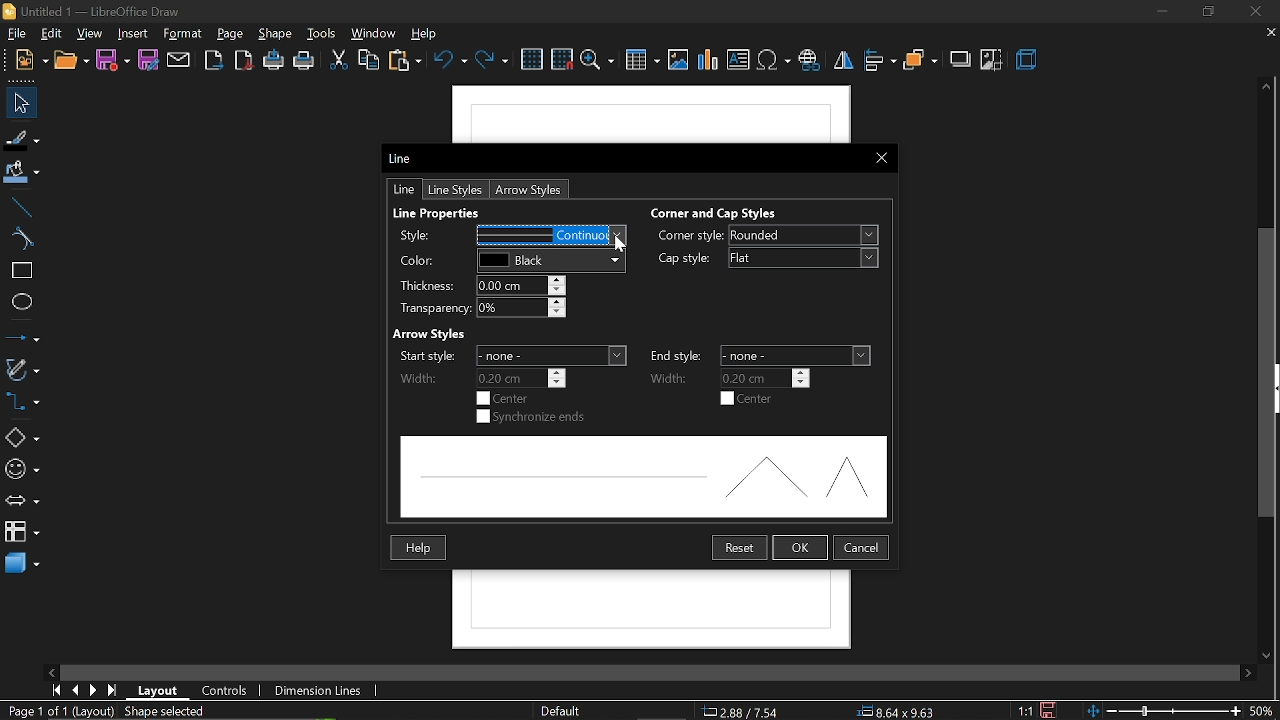  I want to click on cursor, so click(622, 242).